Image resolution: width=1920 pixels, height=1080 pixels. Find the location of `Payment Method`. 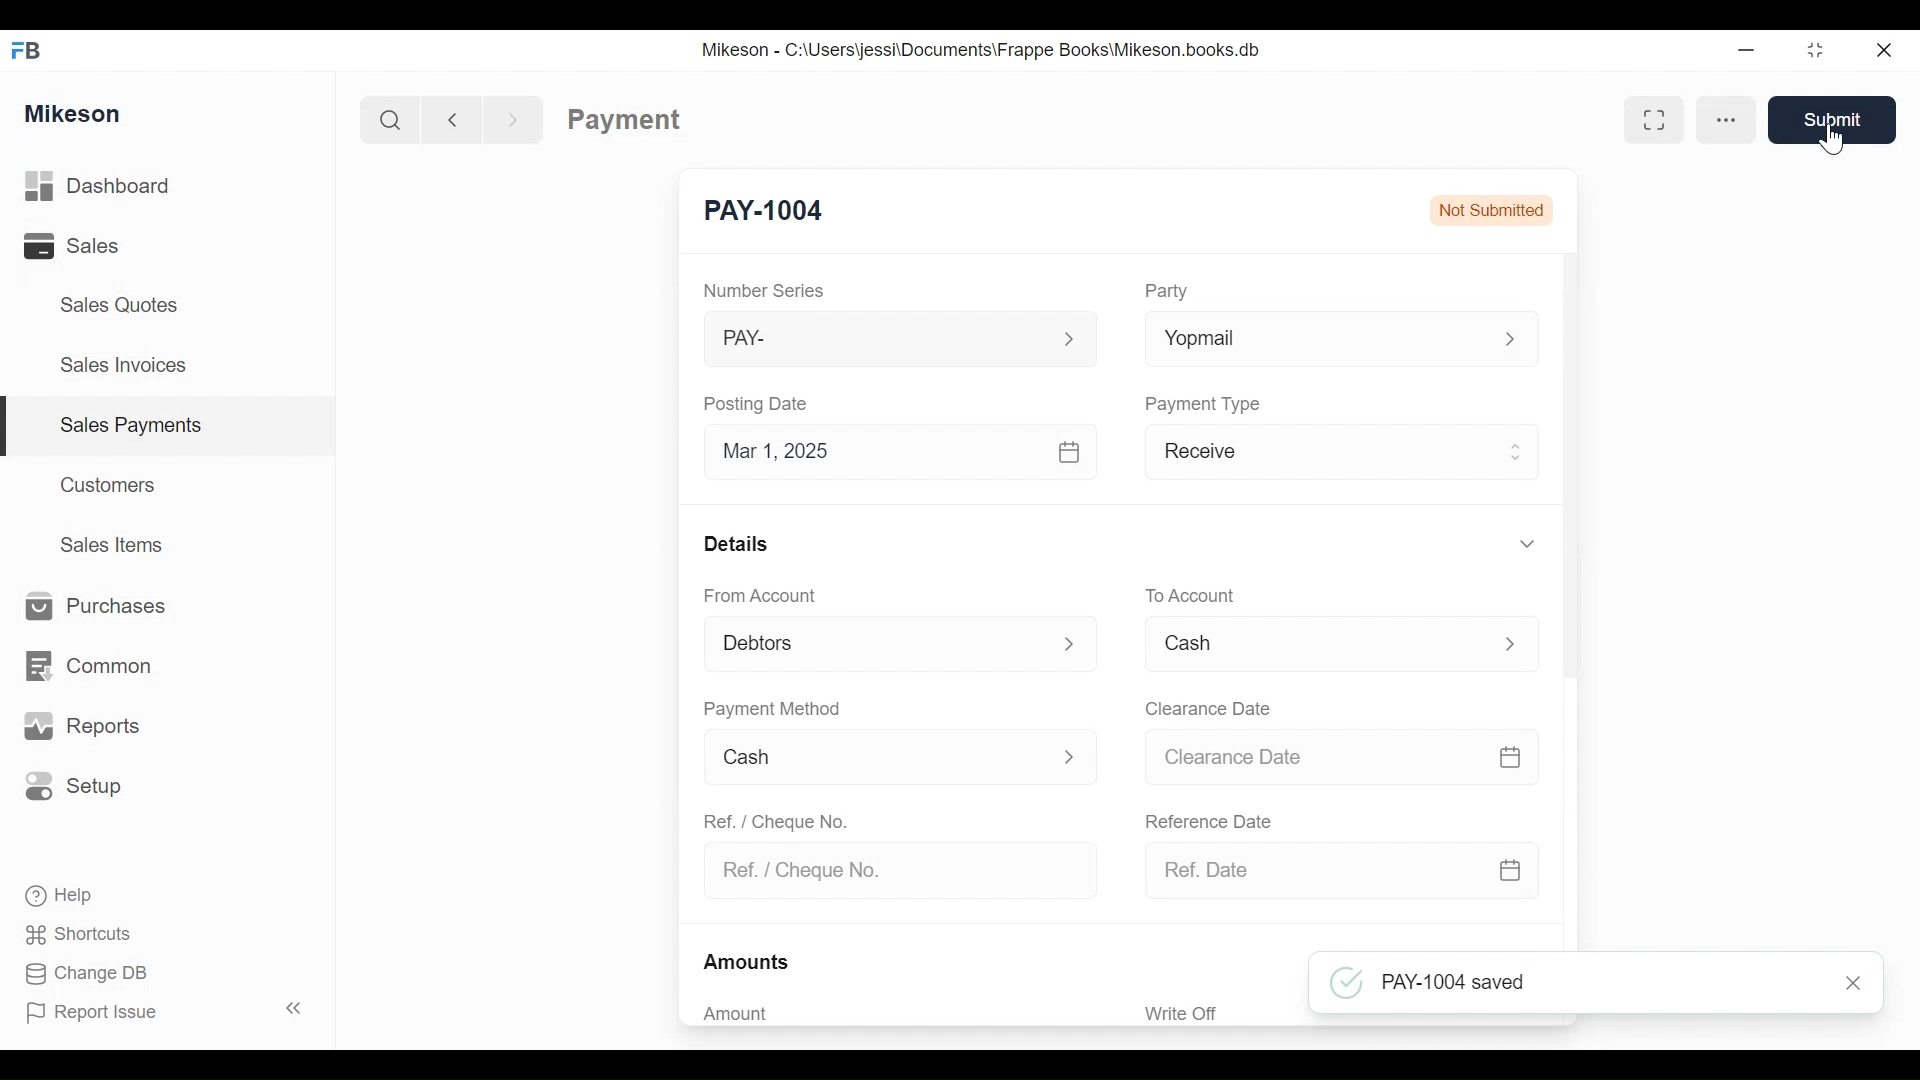

Payment Method is located at coordinates (774, 712).